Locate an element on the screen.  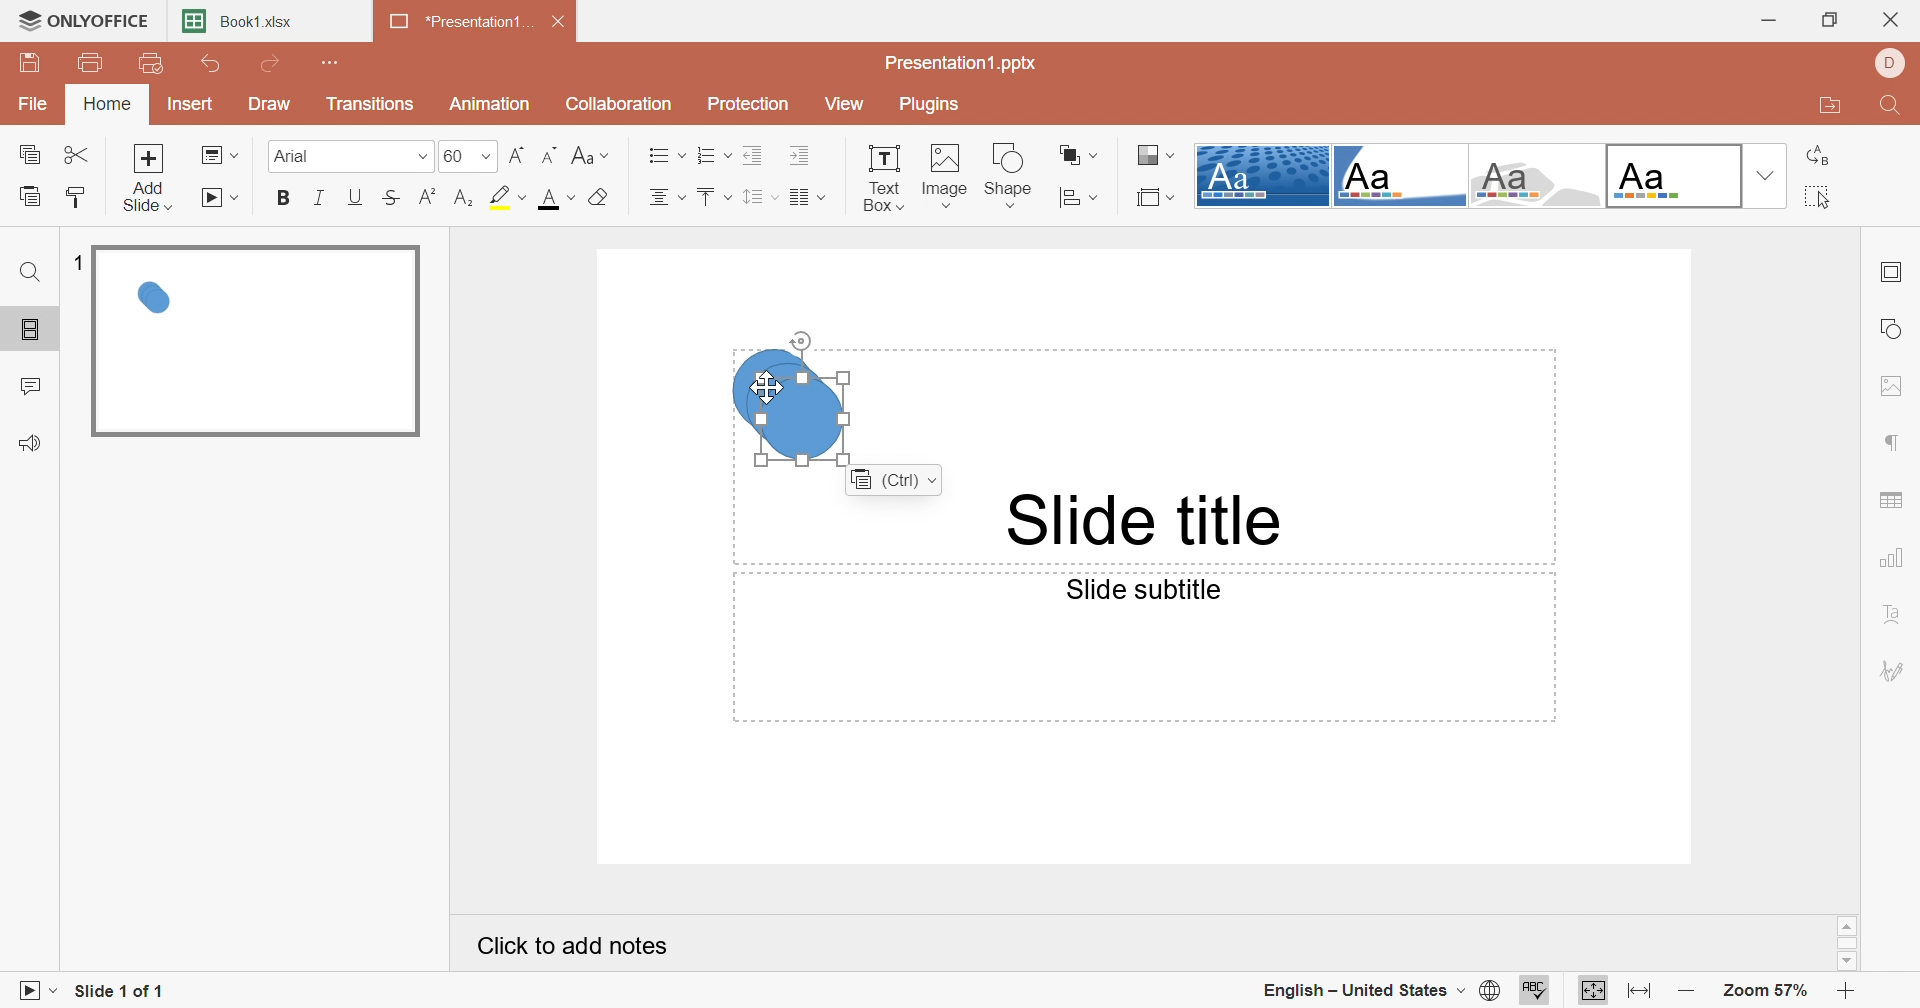
Find is located at coordinates (31, 276).